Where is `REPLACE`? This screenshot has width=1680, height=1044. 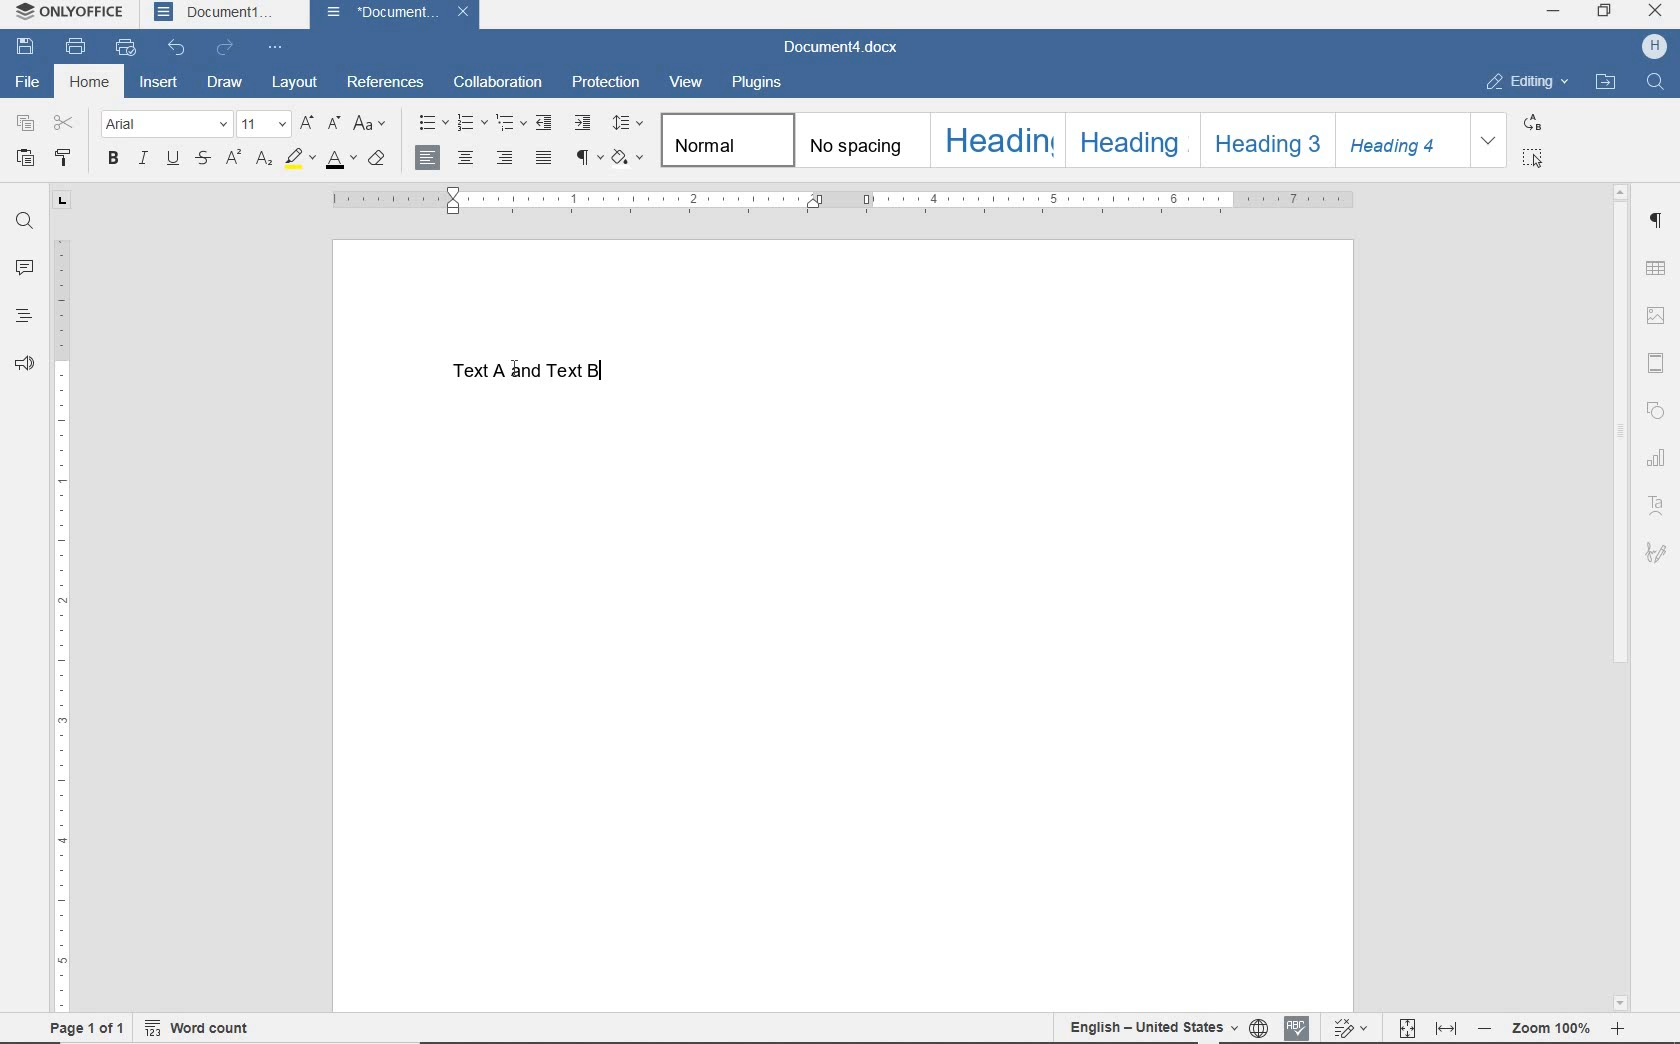 REPLACE is located at coordinates (1531, 122).